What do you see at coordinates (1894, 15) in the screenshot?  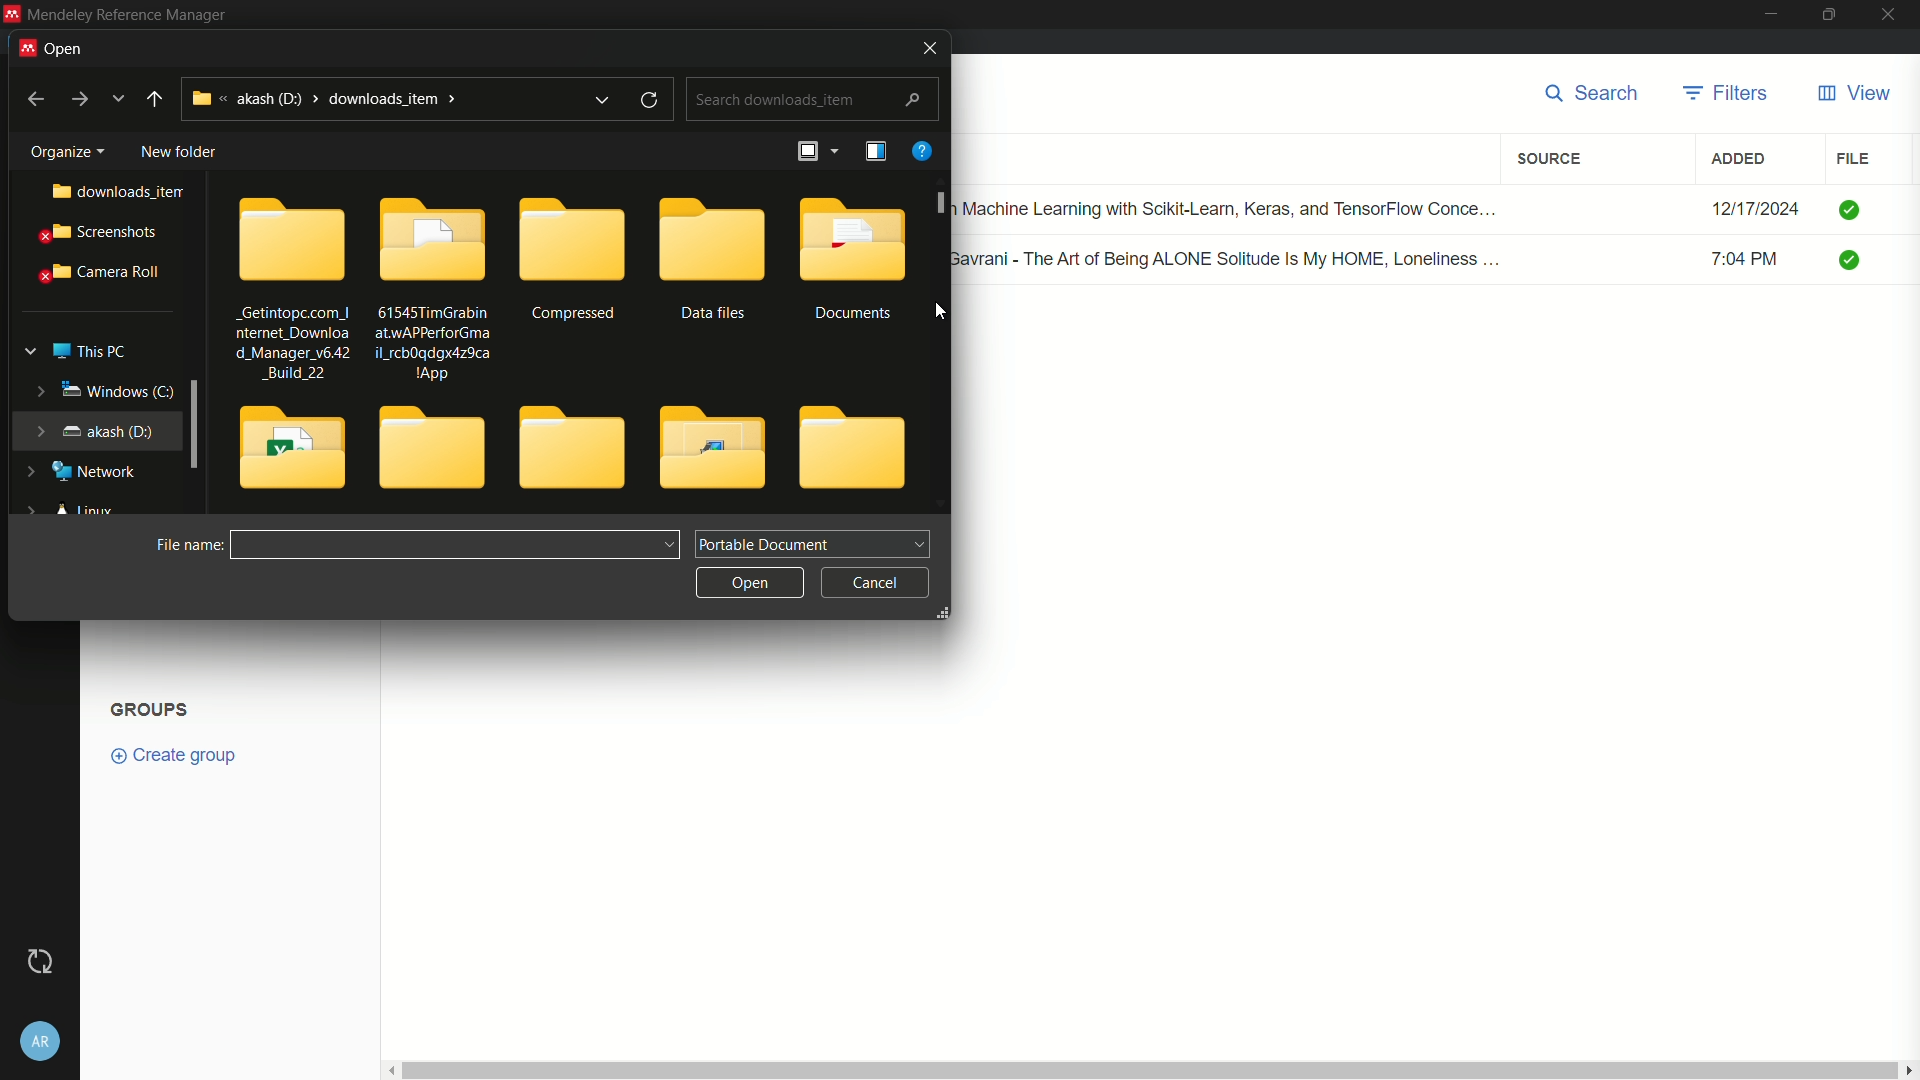 I see `close` at bounding box center [1894, 15].